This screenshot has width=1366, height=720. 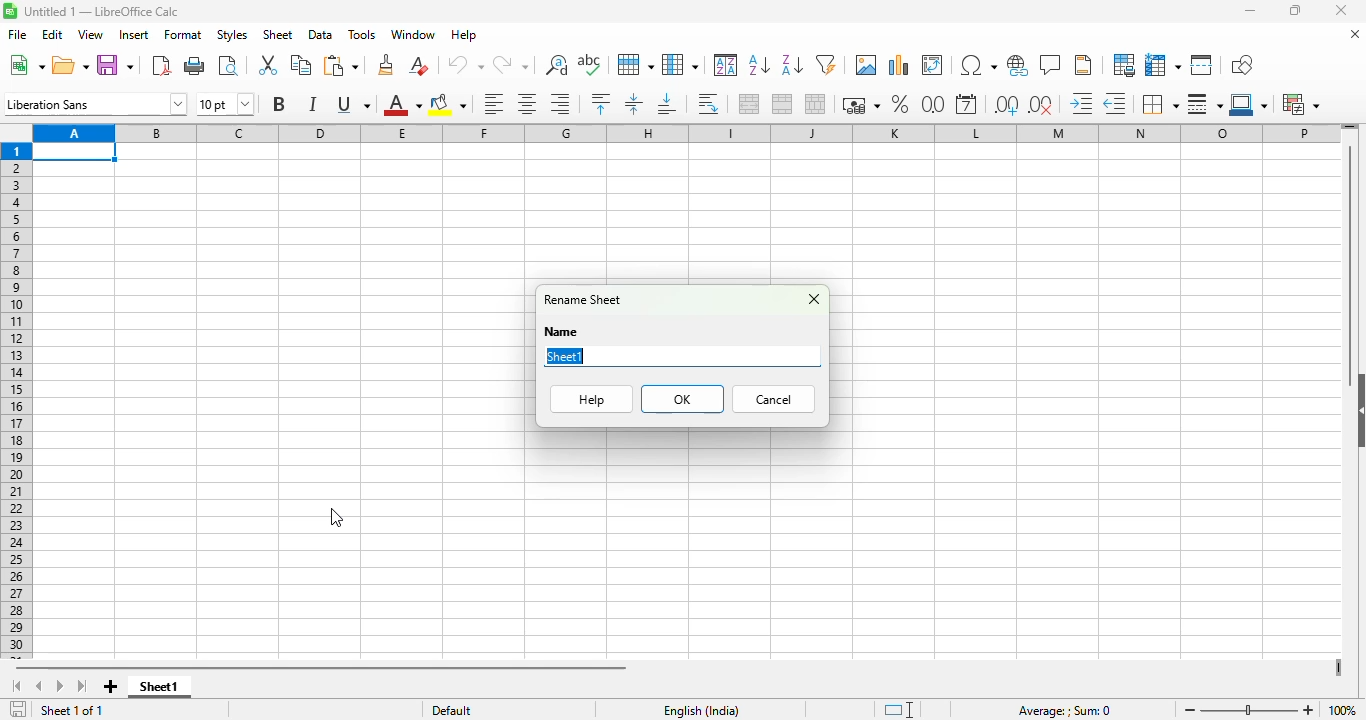 What do you see at coordinates (1159, 104) in the screenshot?
I see `borders` at bounding box center [1159, 104].